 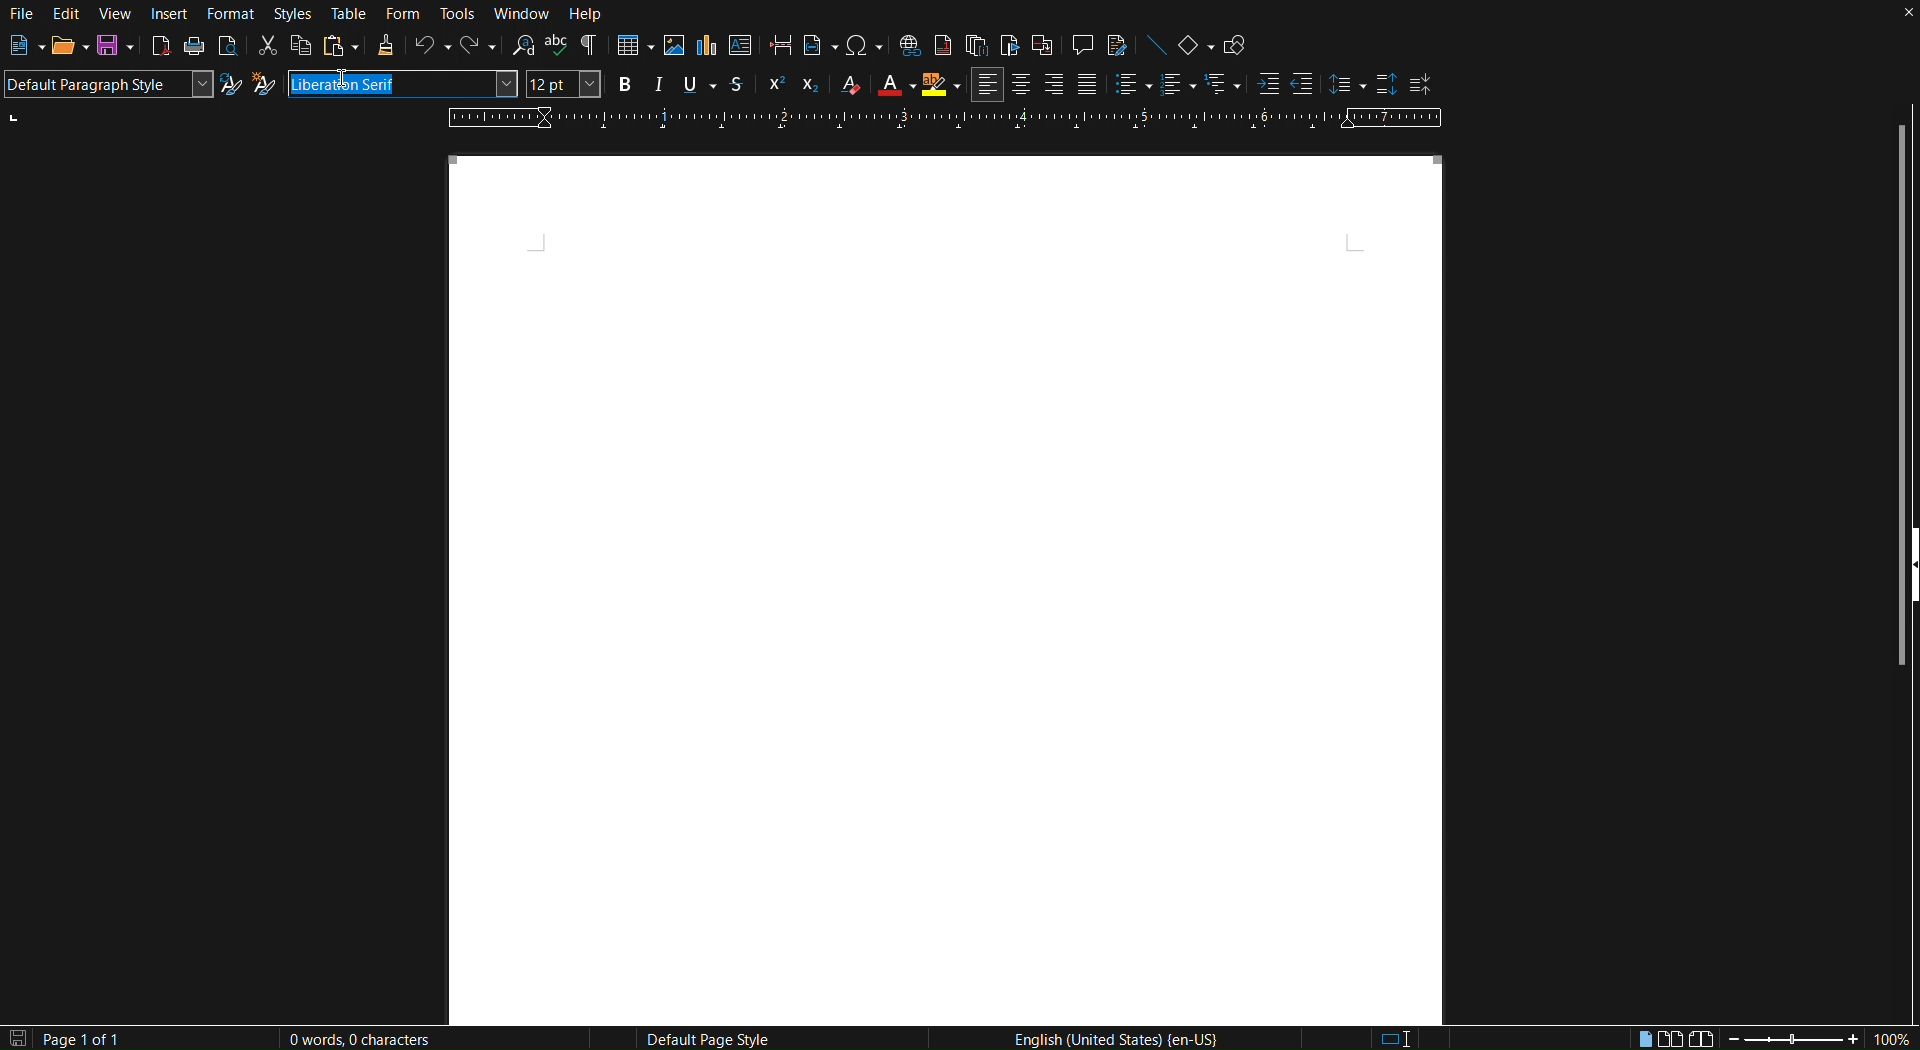 I want to click on The document has not been modified since the last save., so click(x=14, y=1038).